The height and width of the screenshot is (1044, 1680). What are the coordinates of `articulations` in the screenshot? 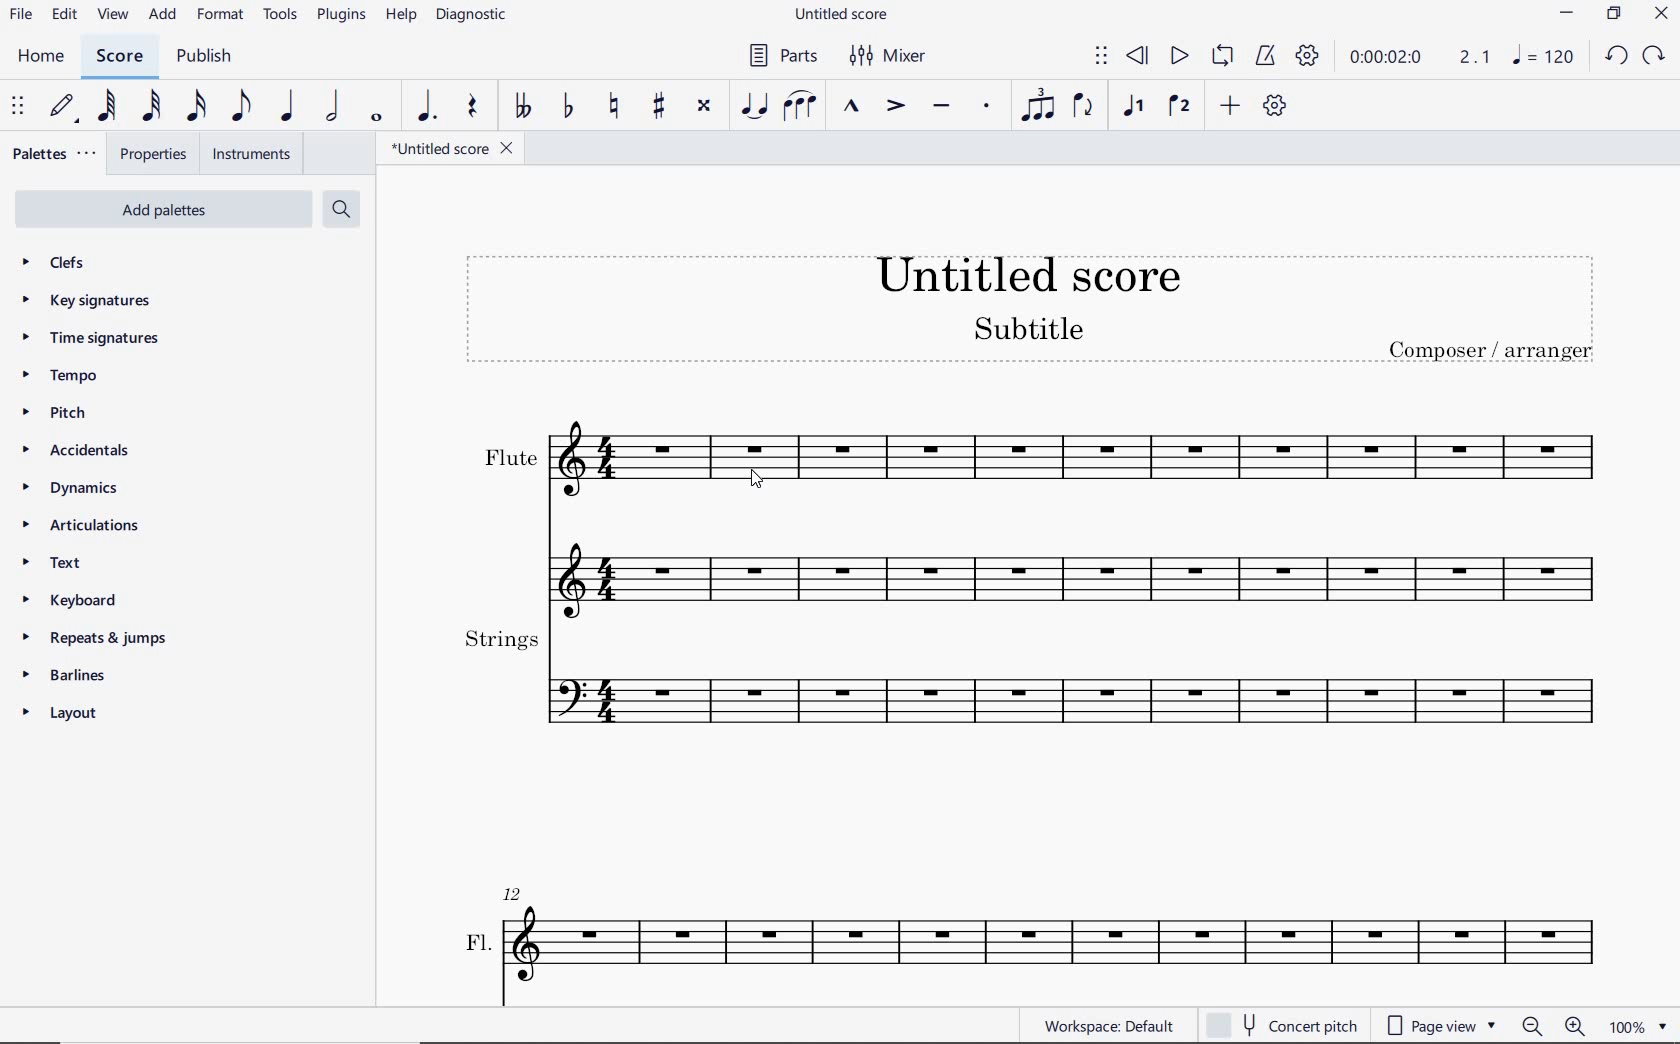 It's located at (84, 527).